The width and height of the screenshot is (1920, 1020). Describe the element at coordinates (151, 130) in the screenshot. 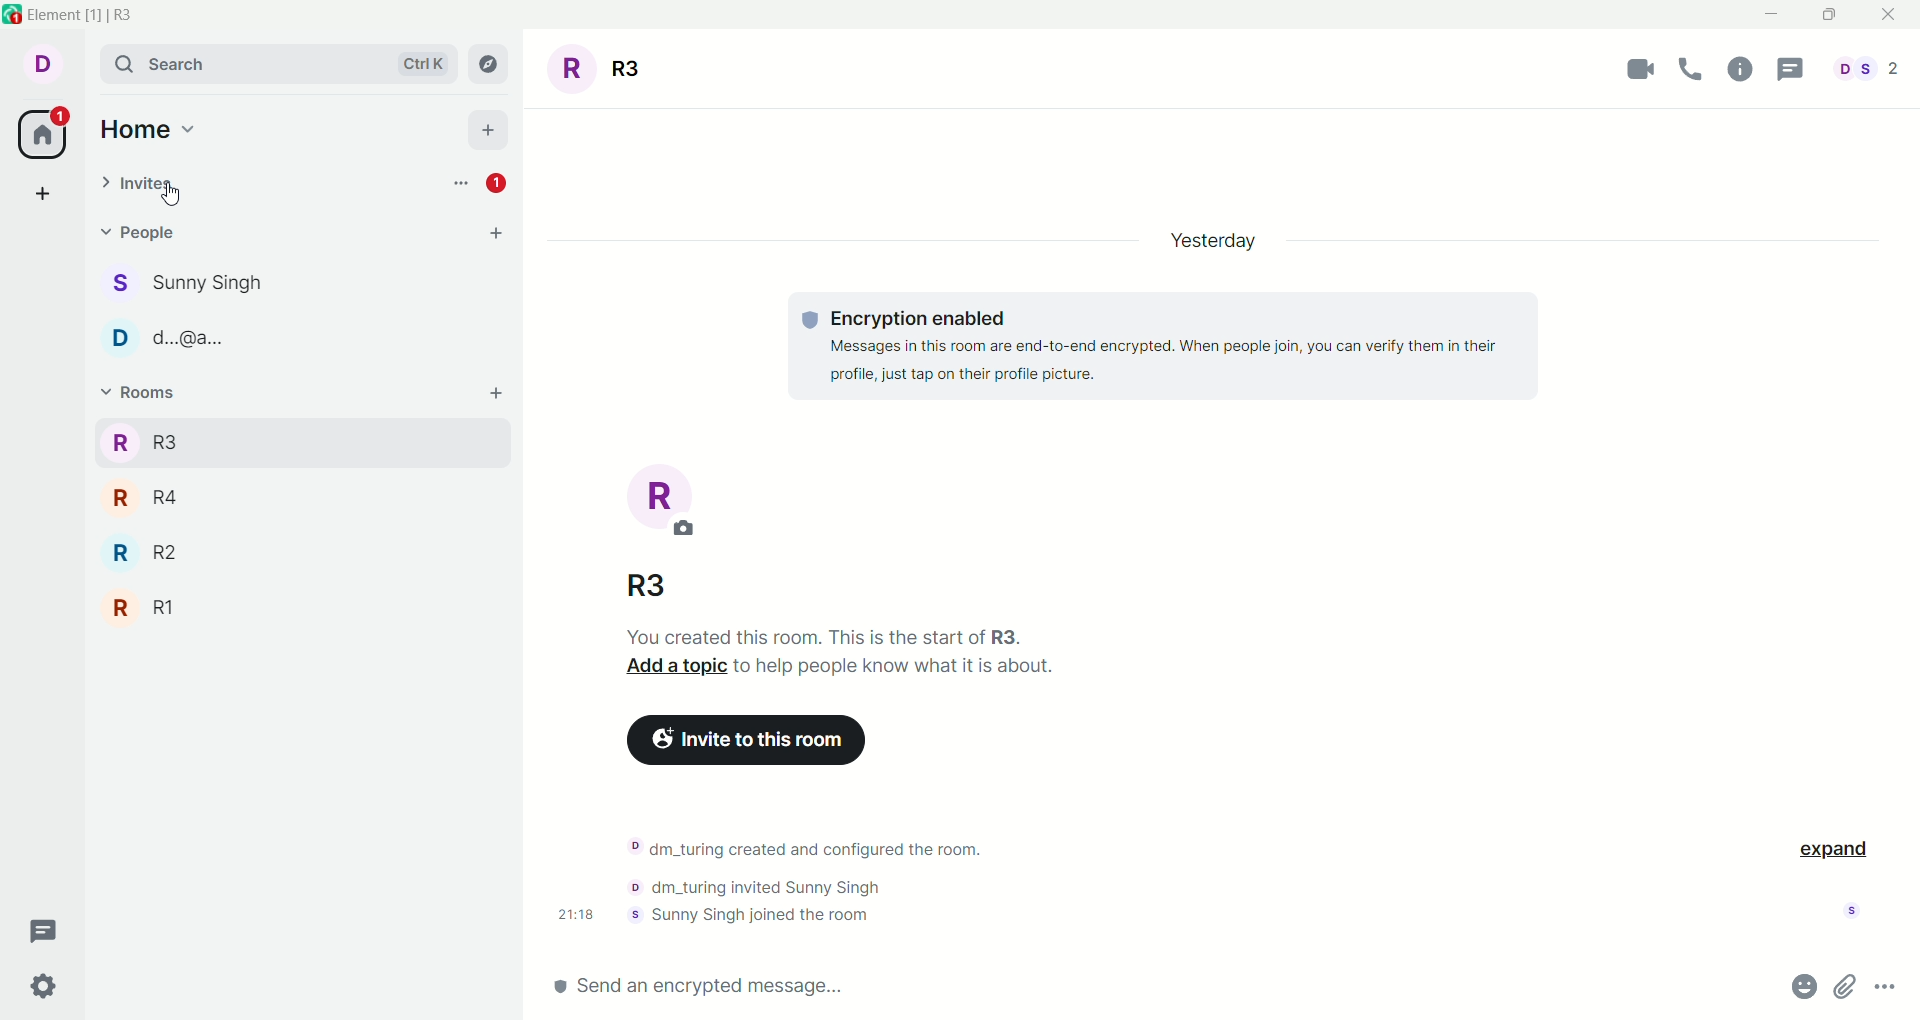

I see `home` at that location.